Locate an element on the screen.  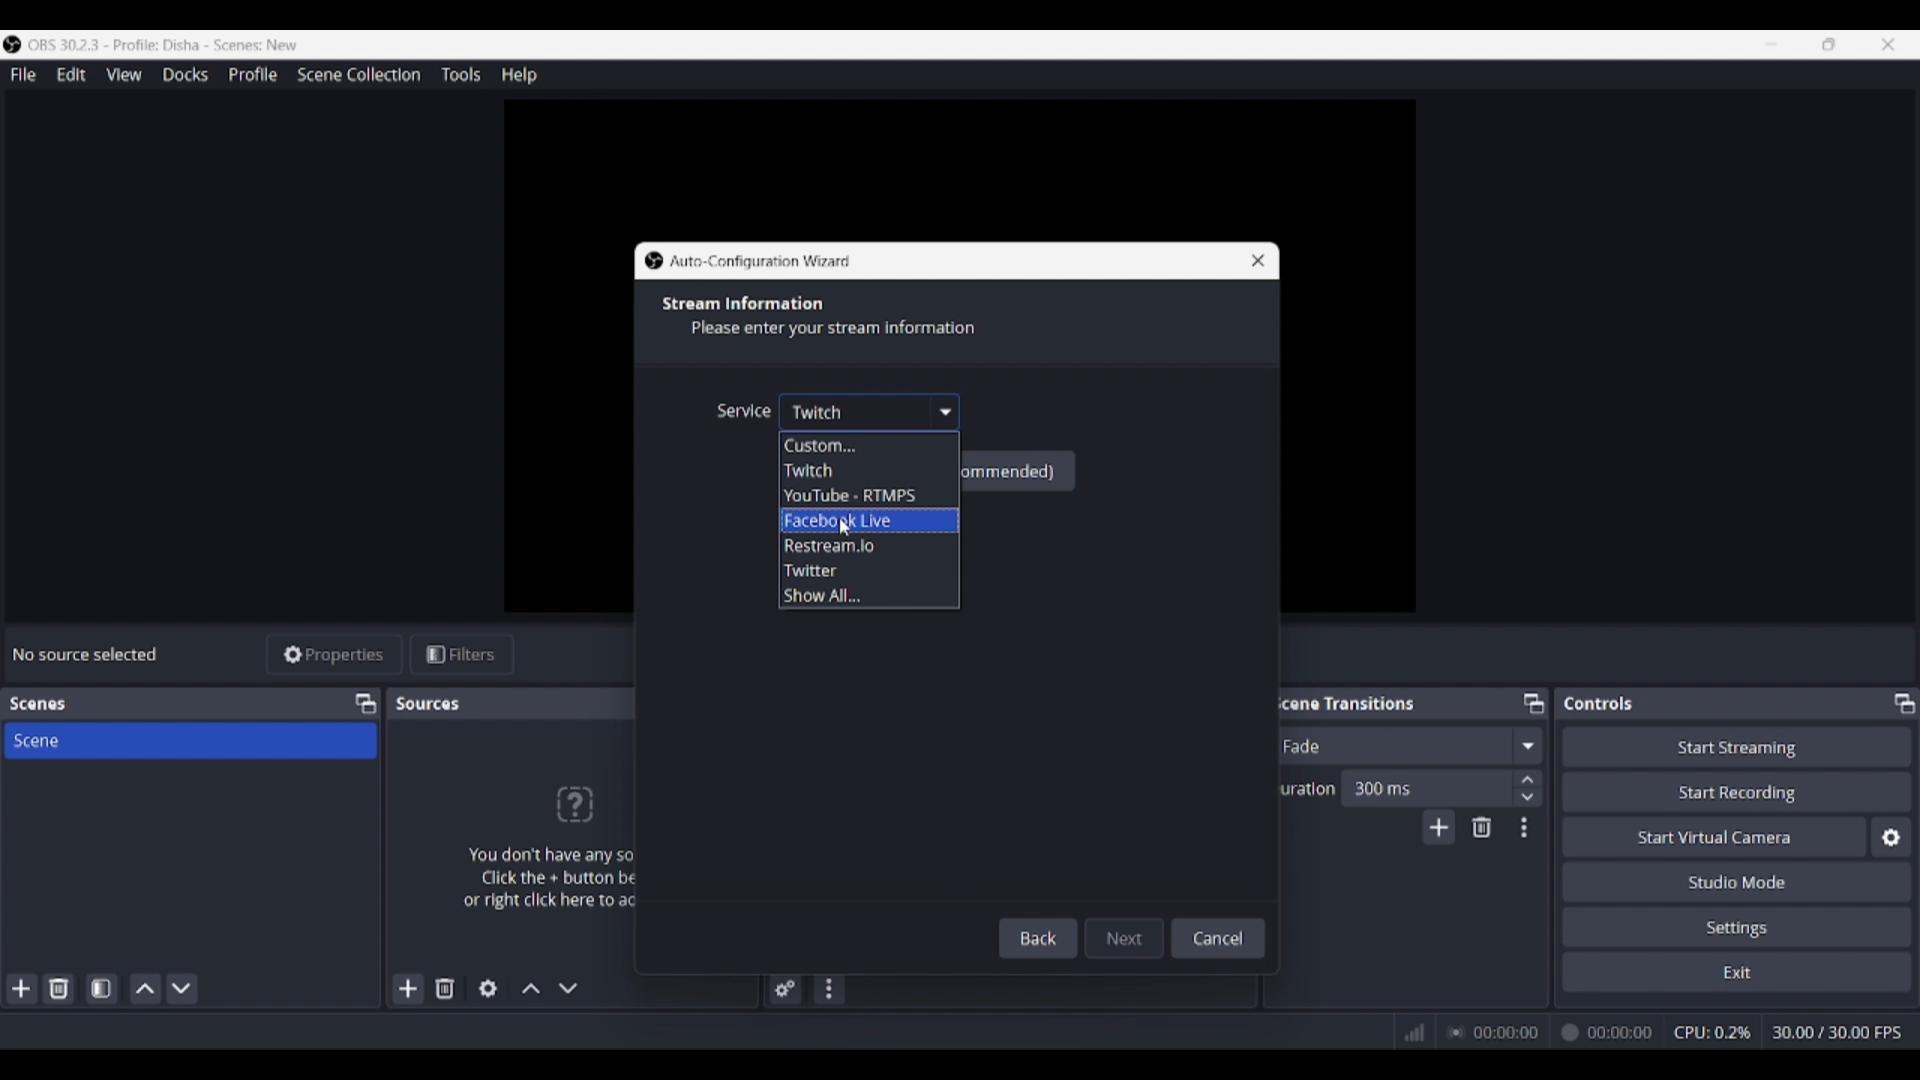
Delete selected scene is located at coordinates (58, 988).